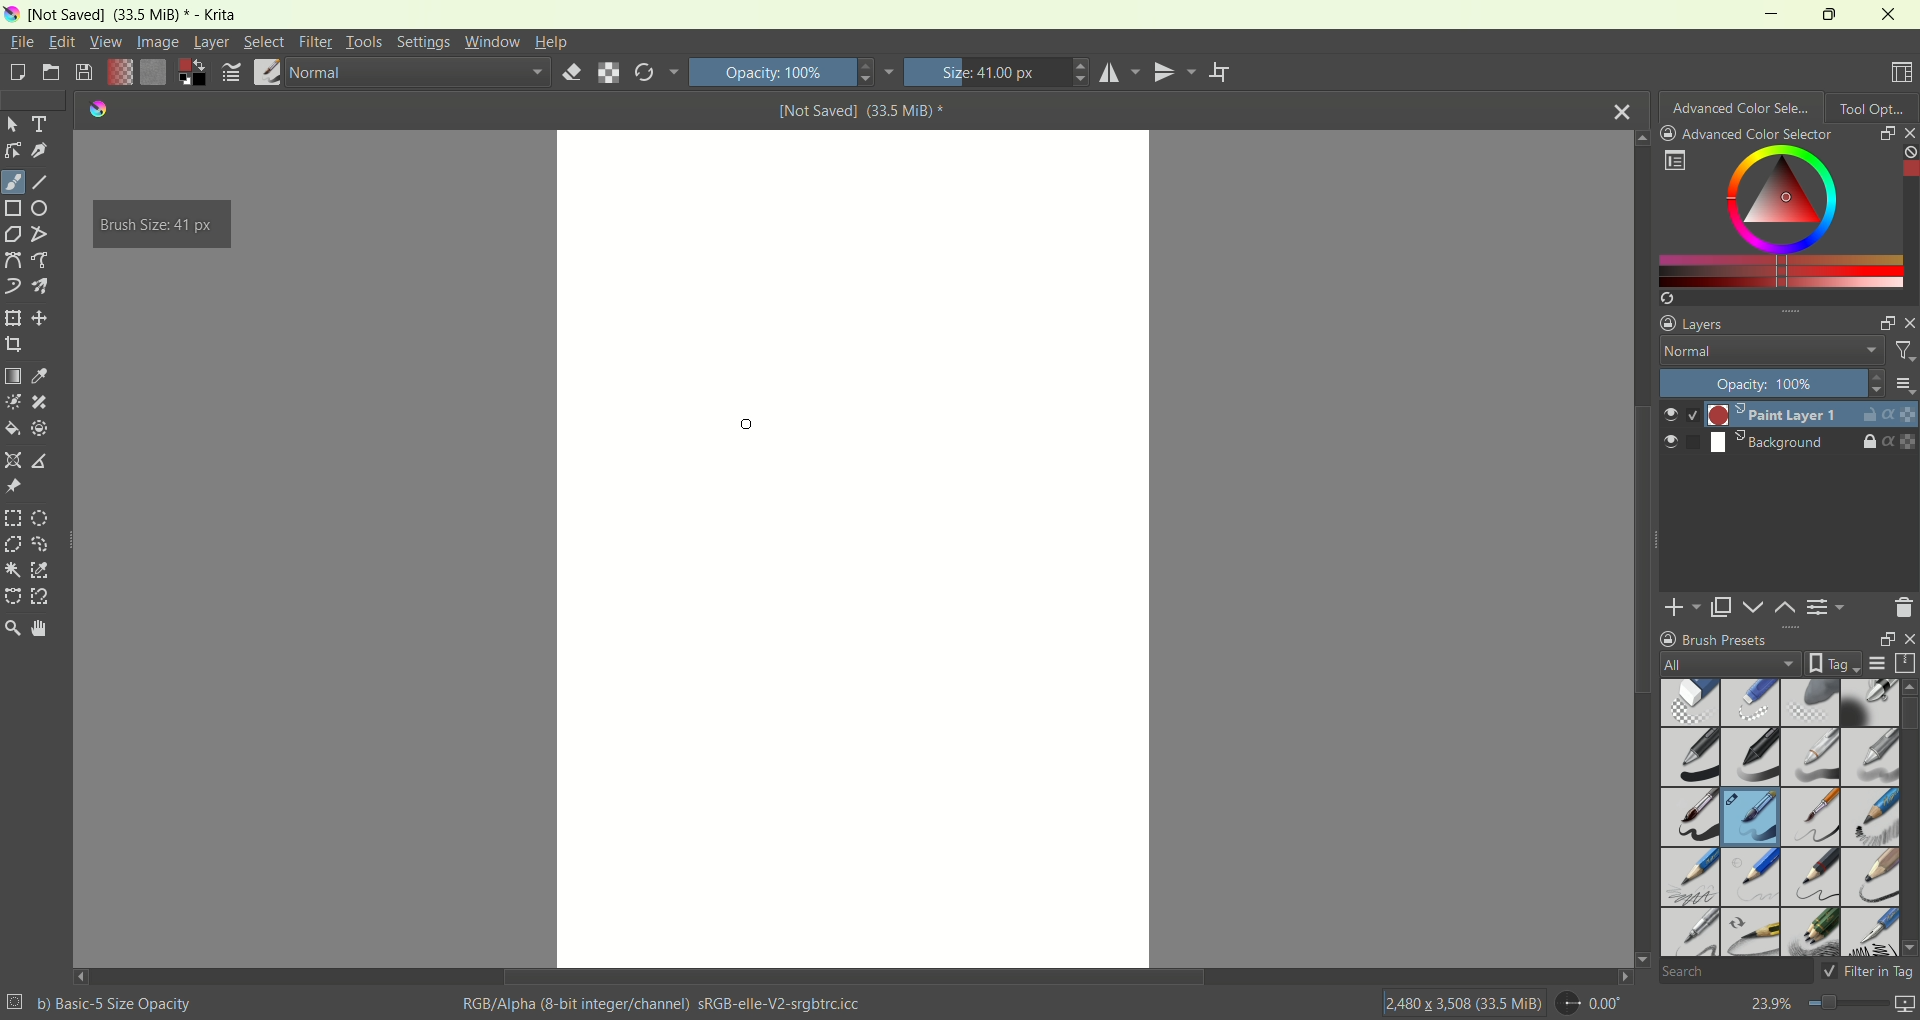 This screenshot has height=1020, width=1920. I want to click on logo, so click(11, 15).